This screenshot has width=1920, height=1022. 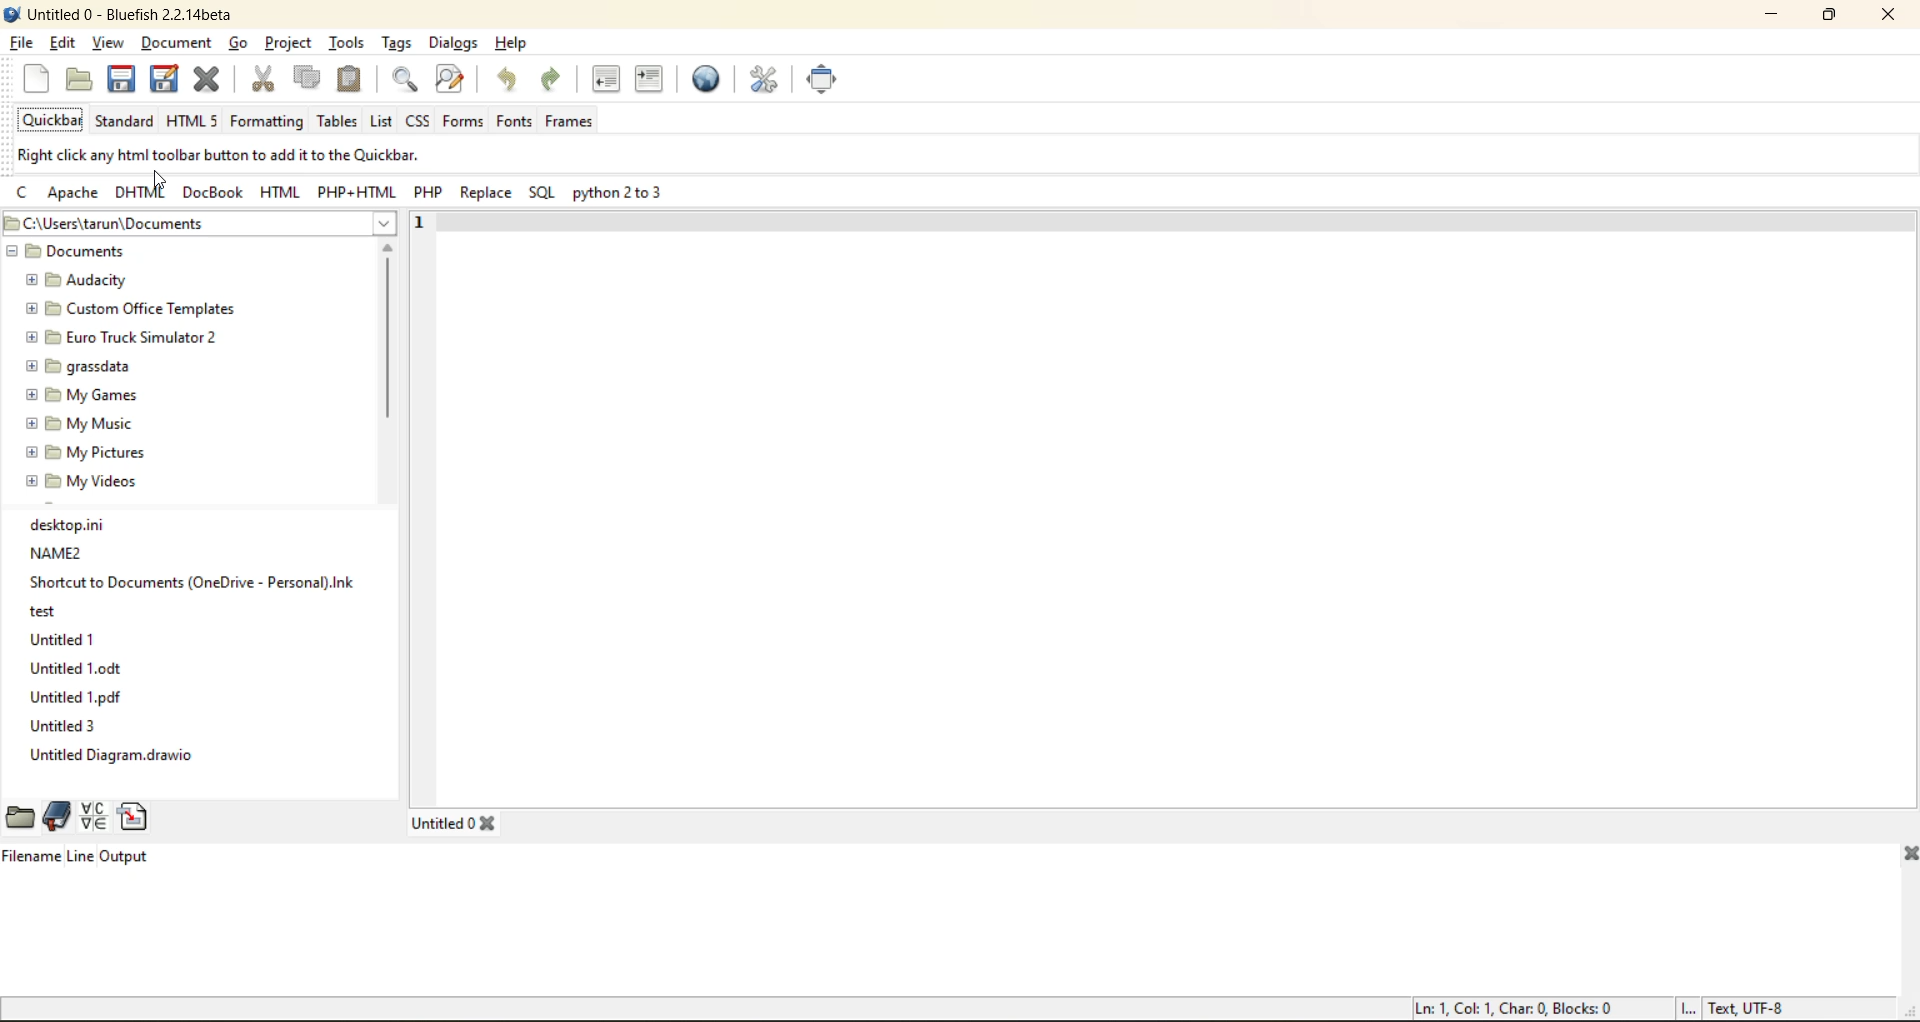 I want to click on copy, so click(x=309, y=82).